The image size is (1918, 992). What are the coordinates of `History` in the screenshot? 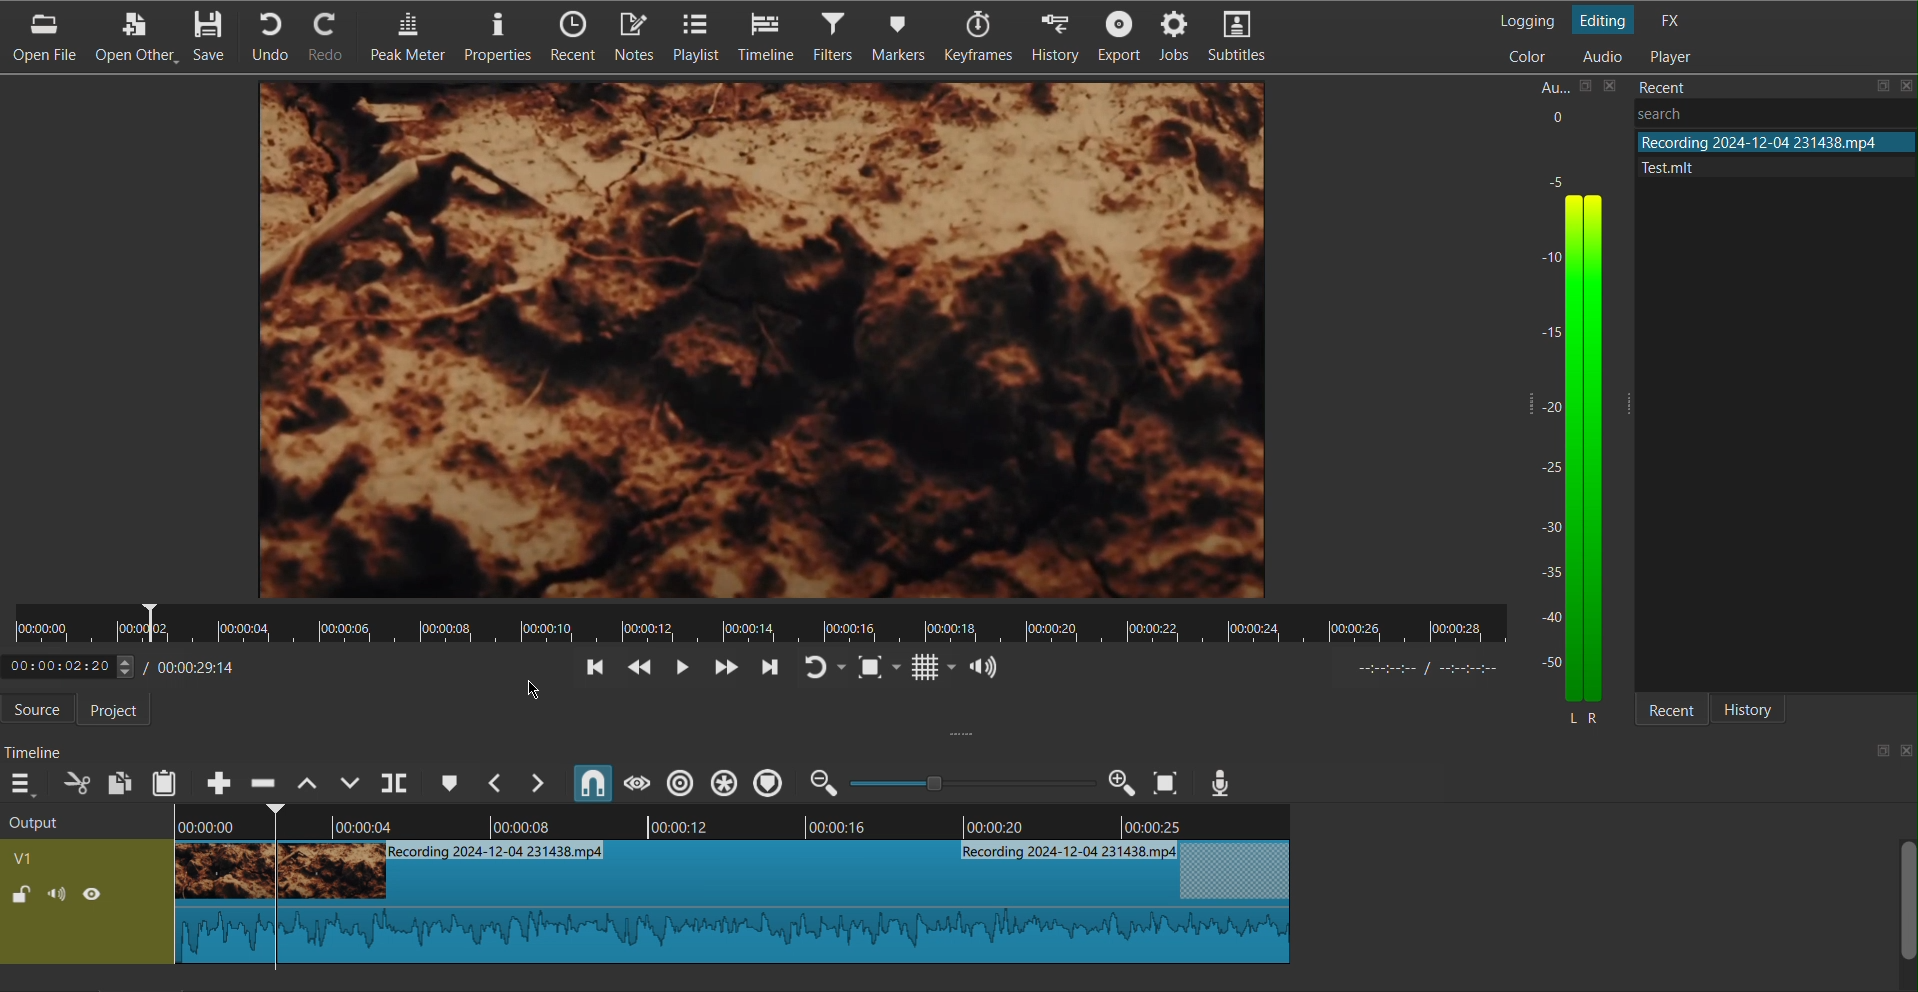 It's located at (1058, 40).